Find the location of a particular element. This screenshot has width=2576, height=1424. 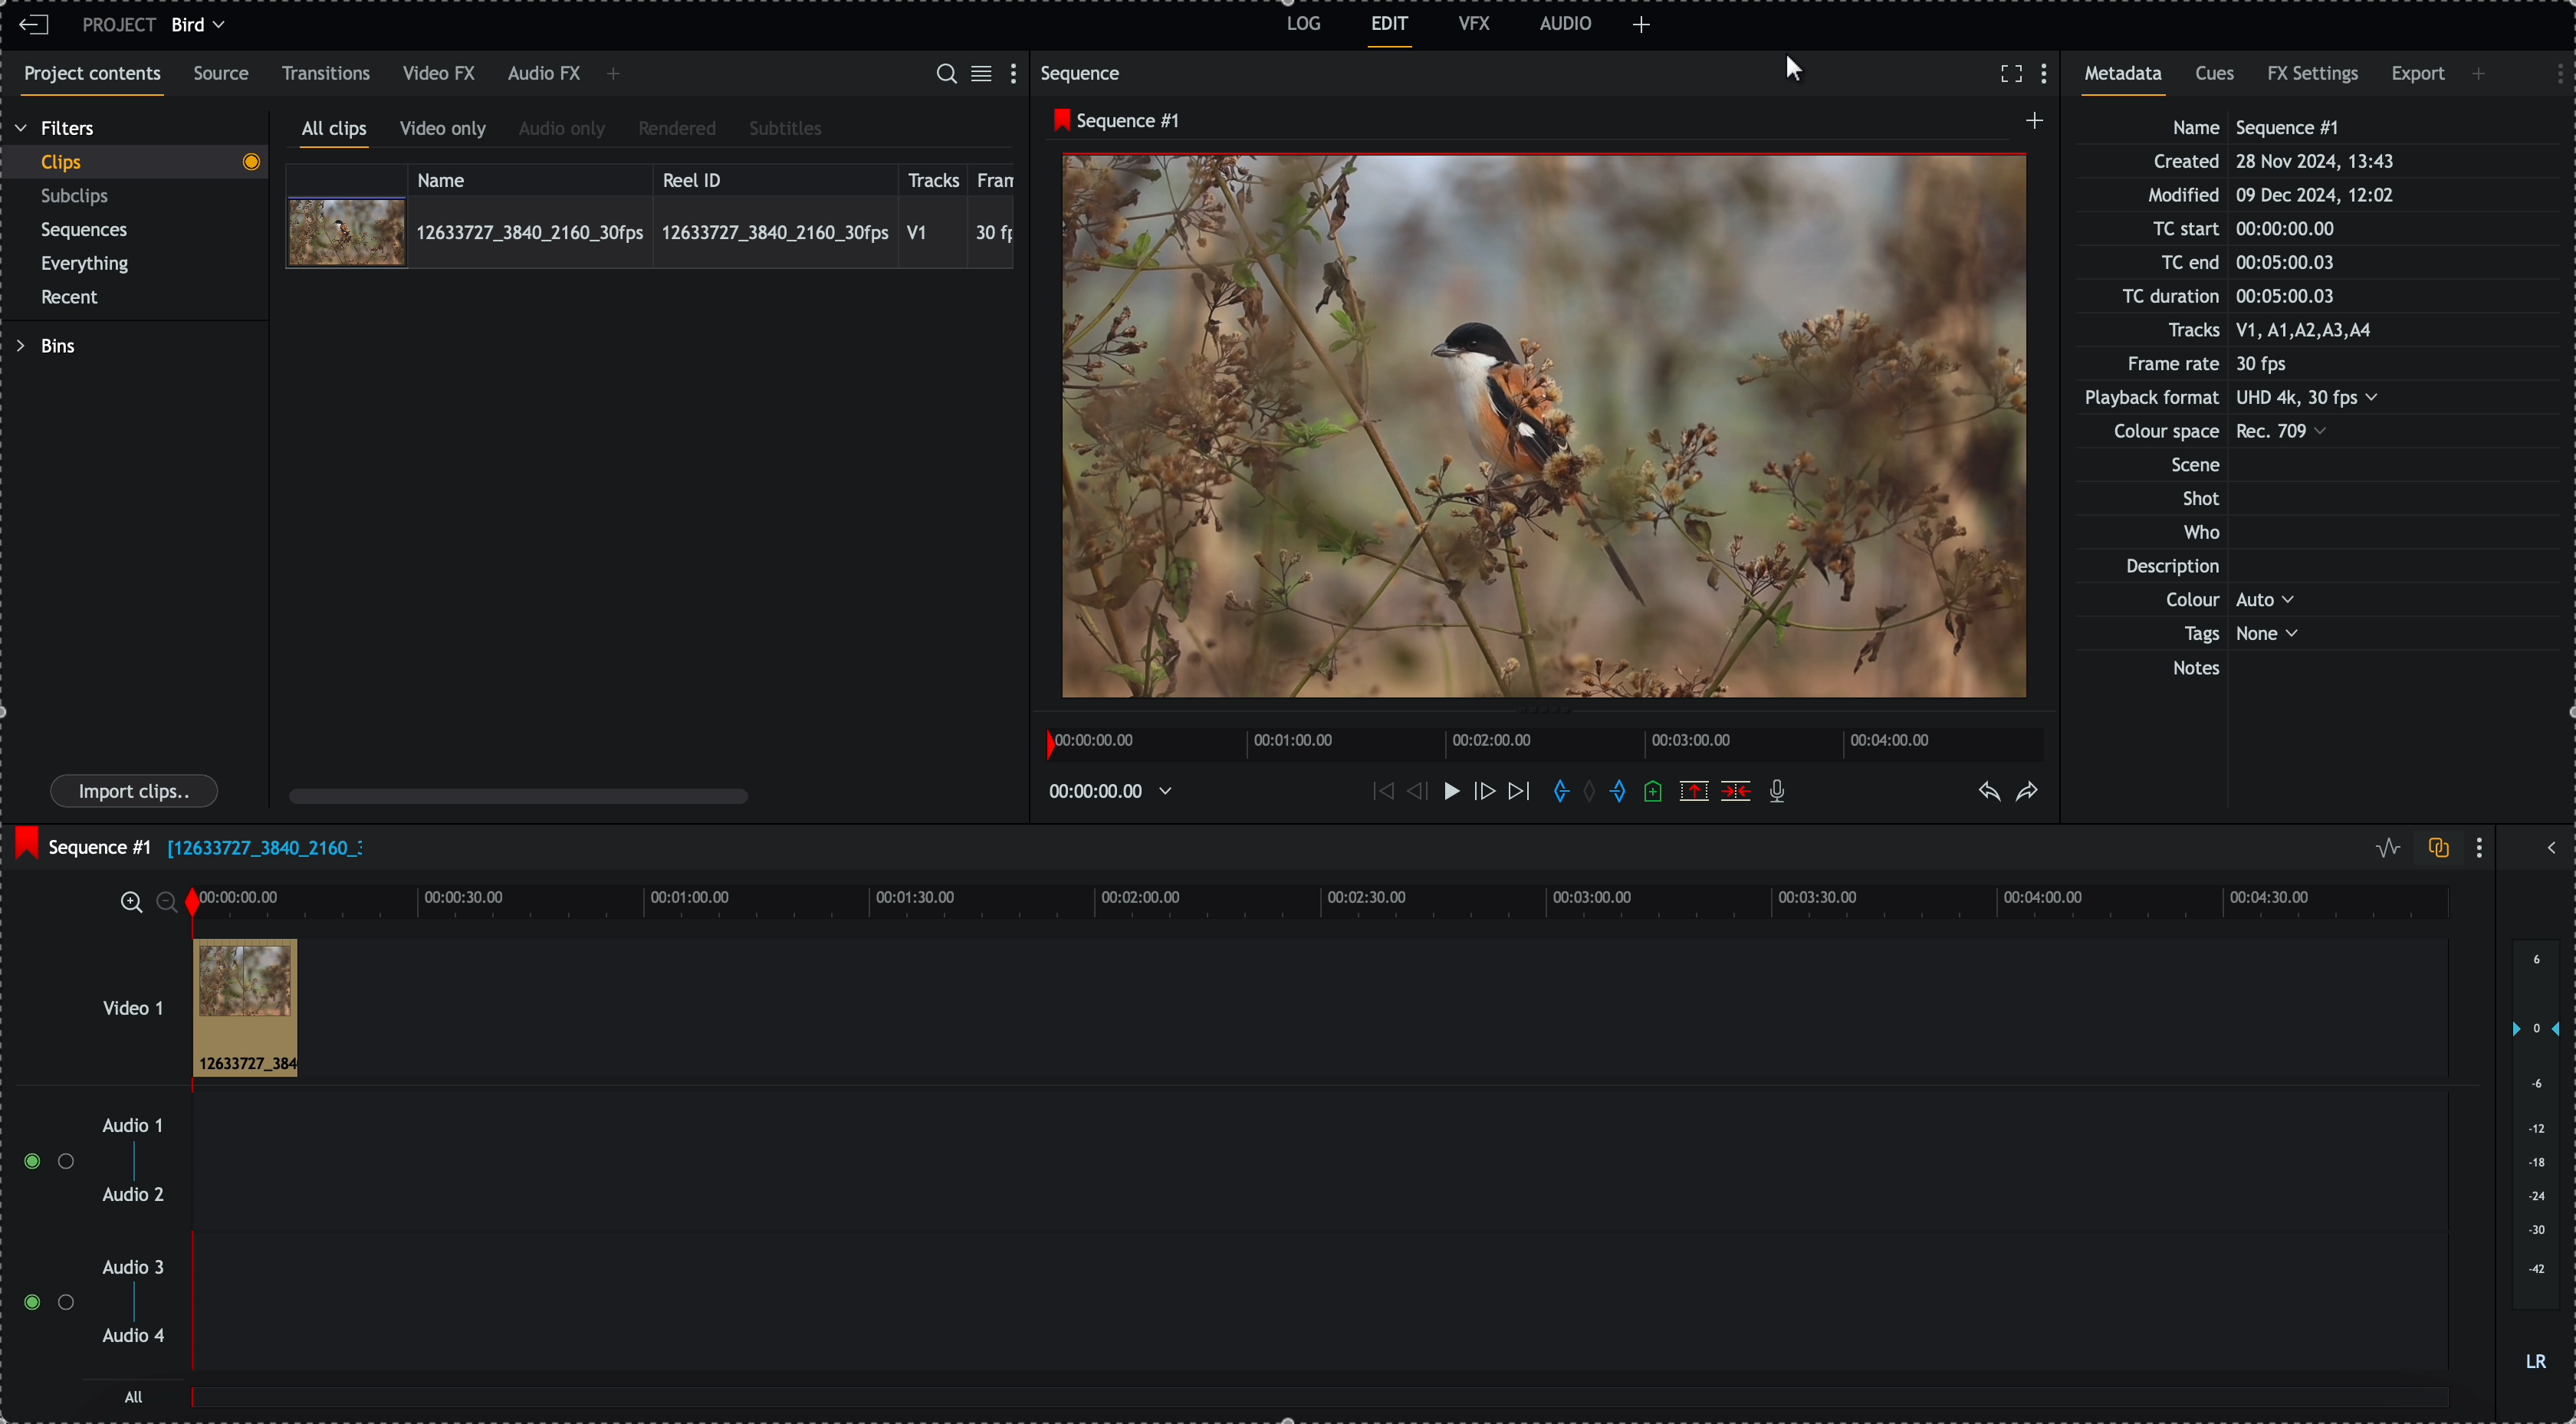

transitions is located at coordinates (327, 73).